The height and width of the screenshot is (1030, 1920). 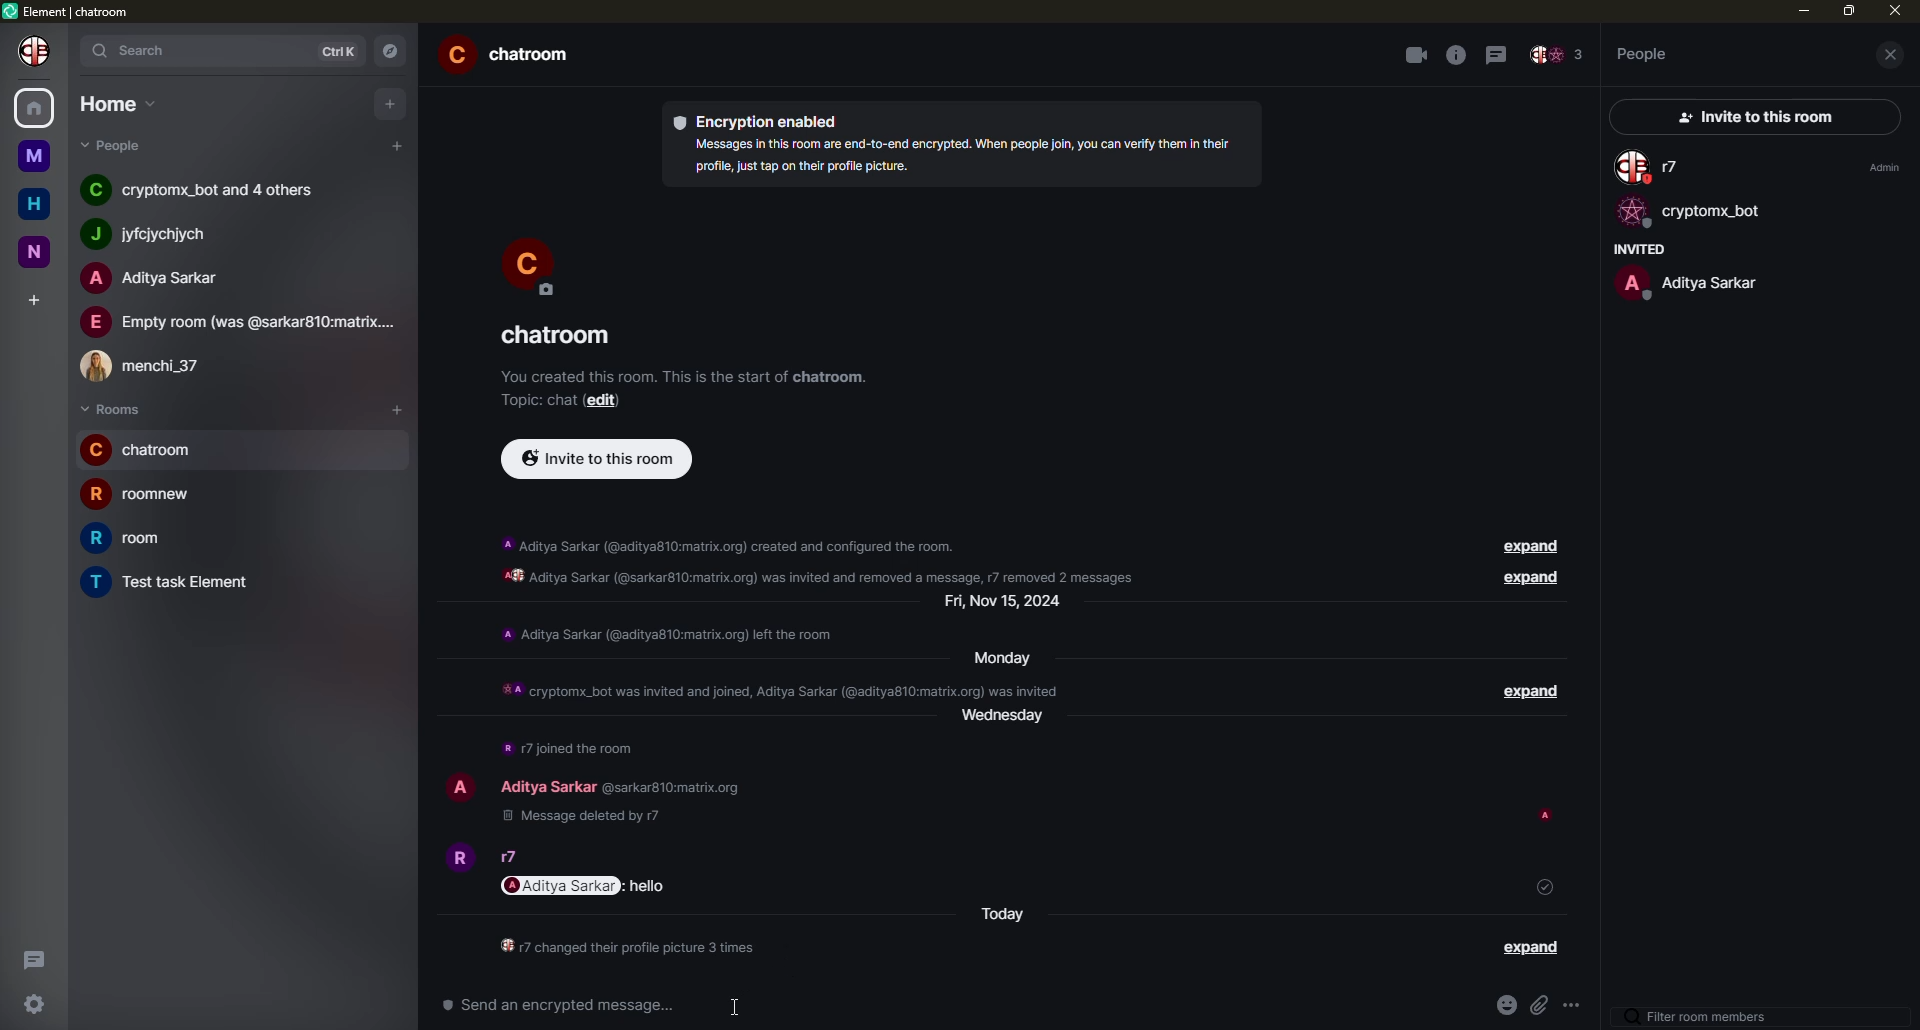 What do you see at coordinates (601, 401) in the screenshot?
I see `edit` at bounding box center [601, 401].